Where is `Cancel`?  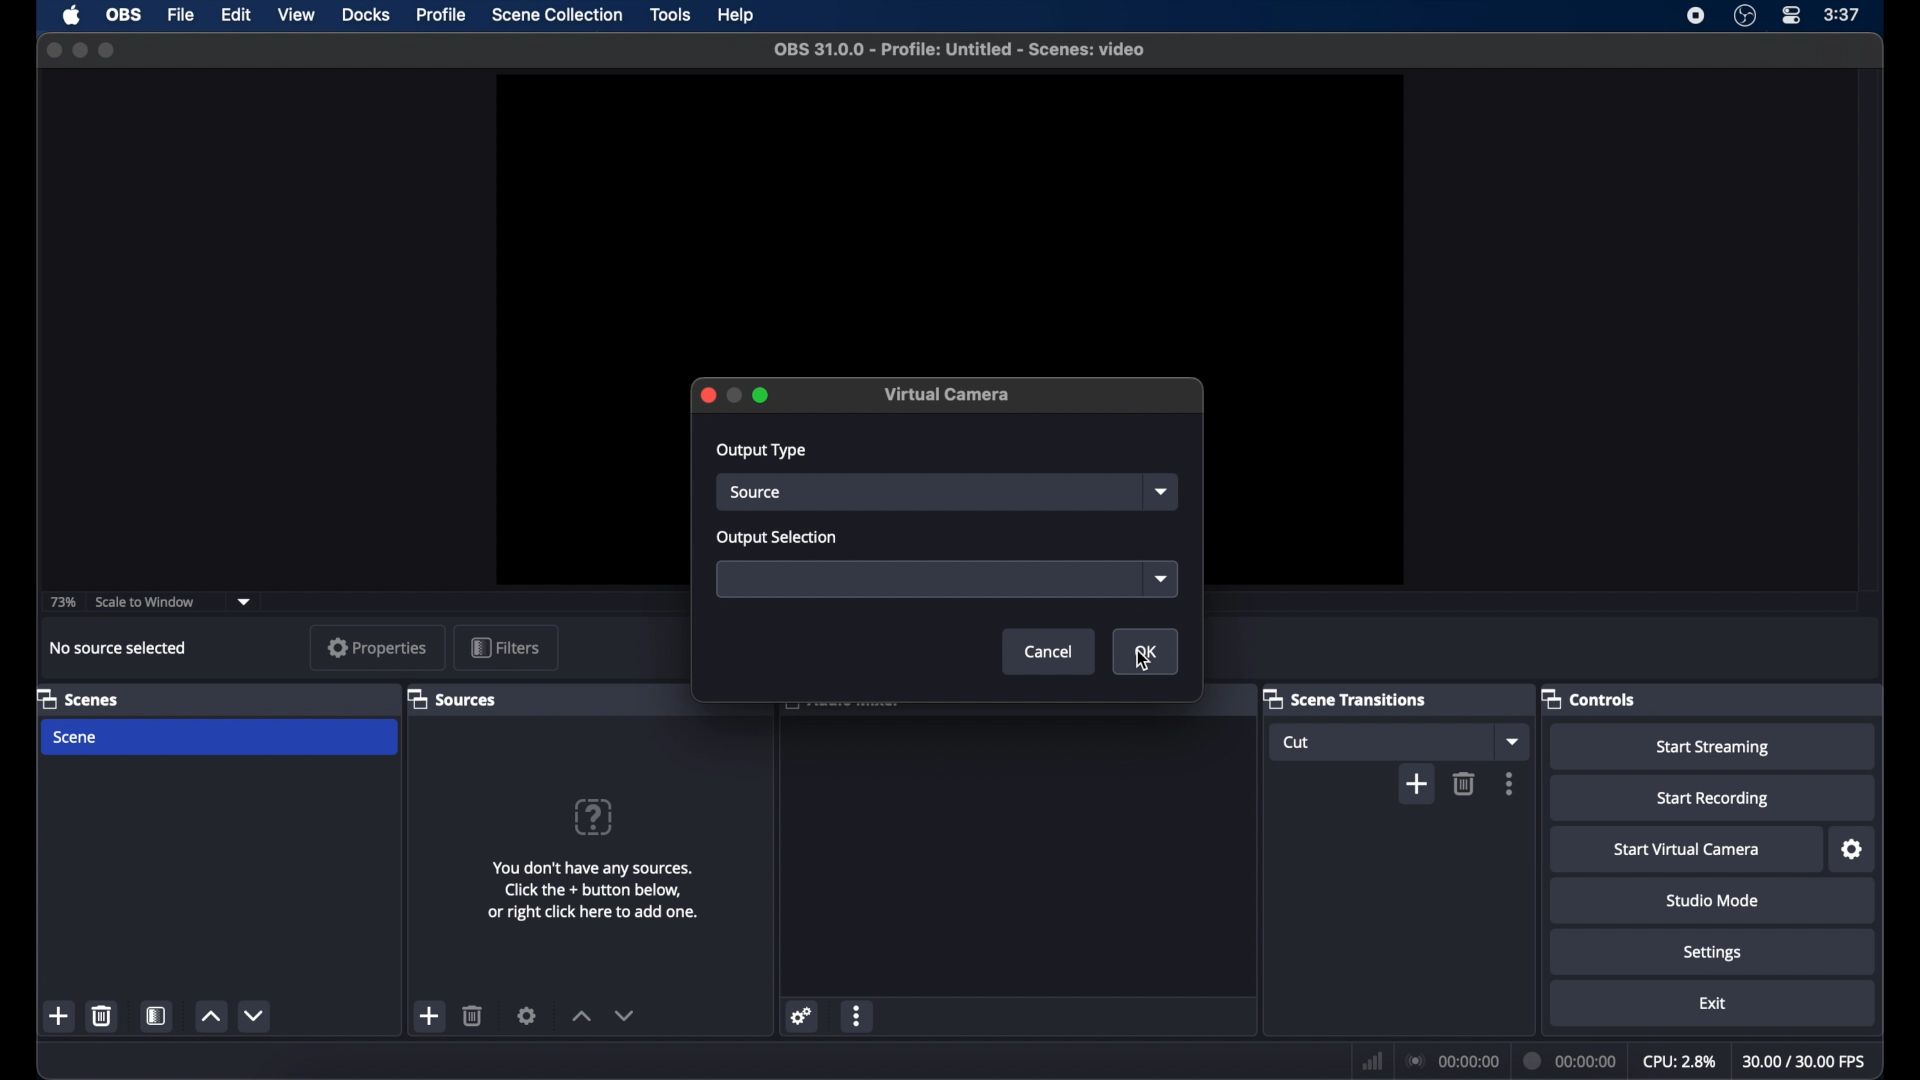
Cancel is located at coordinates (1050, 652).